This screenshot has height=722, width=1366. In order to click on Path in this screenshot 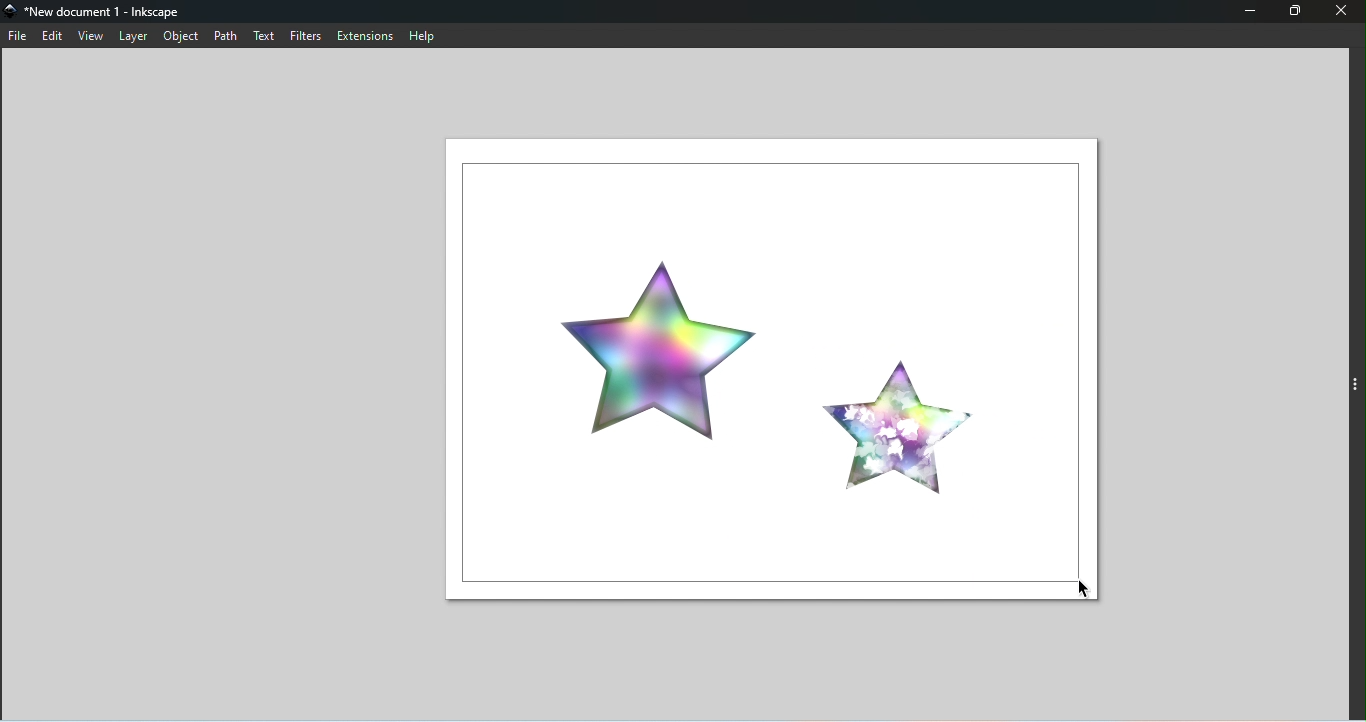, I will do `click(223, 36)`.